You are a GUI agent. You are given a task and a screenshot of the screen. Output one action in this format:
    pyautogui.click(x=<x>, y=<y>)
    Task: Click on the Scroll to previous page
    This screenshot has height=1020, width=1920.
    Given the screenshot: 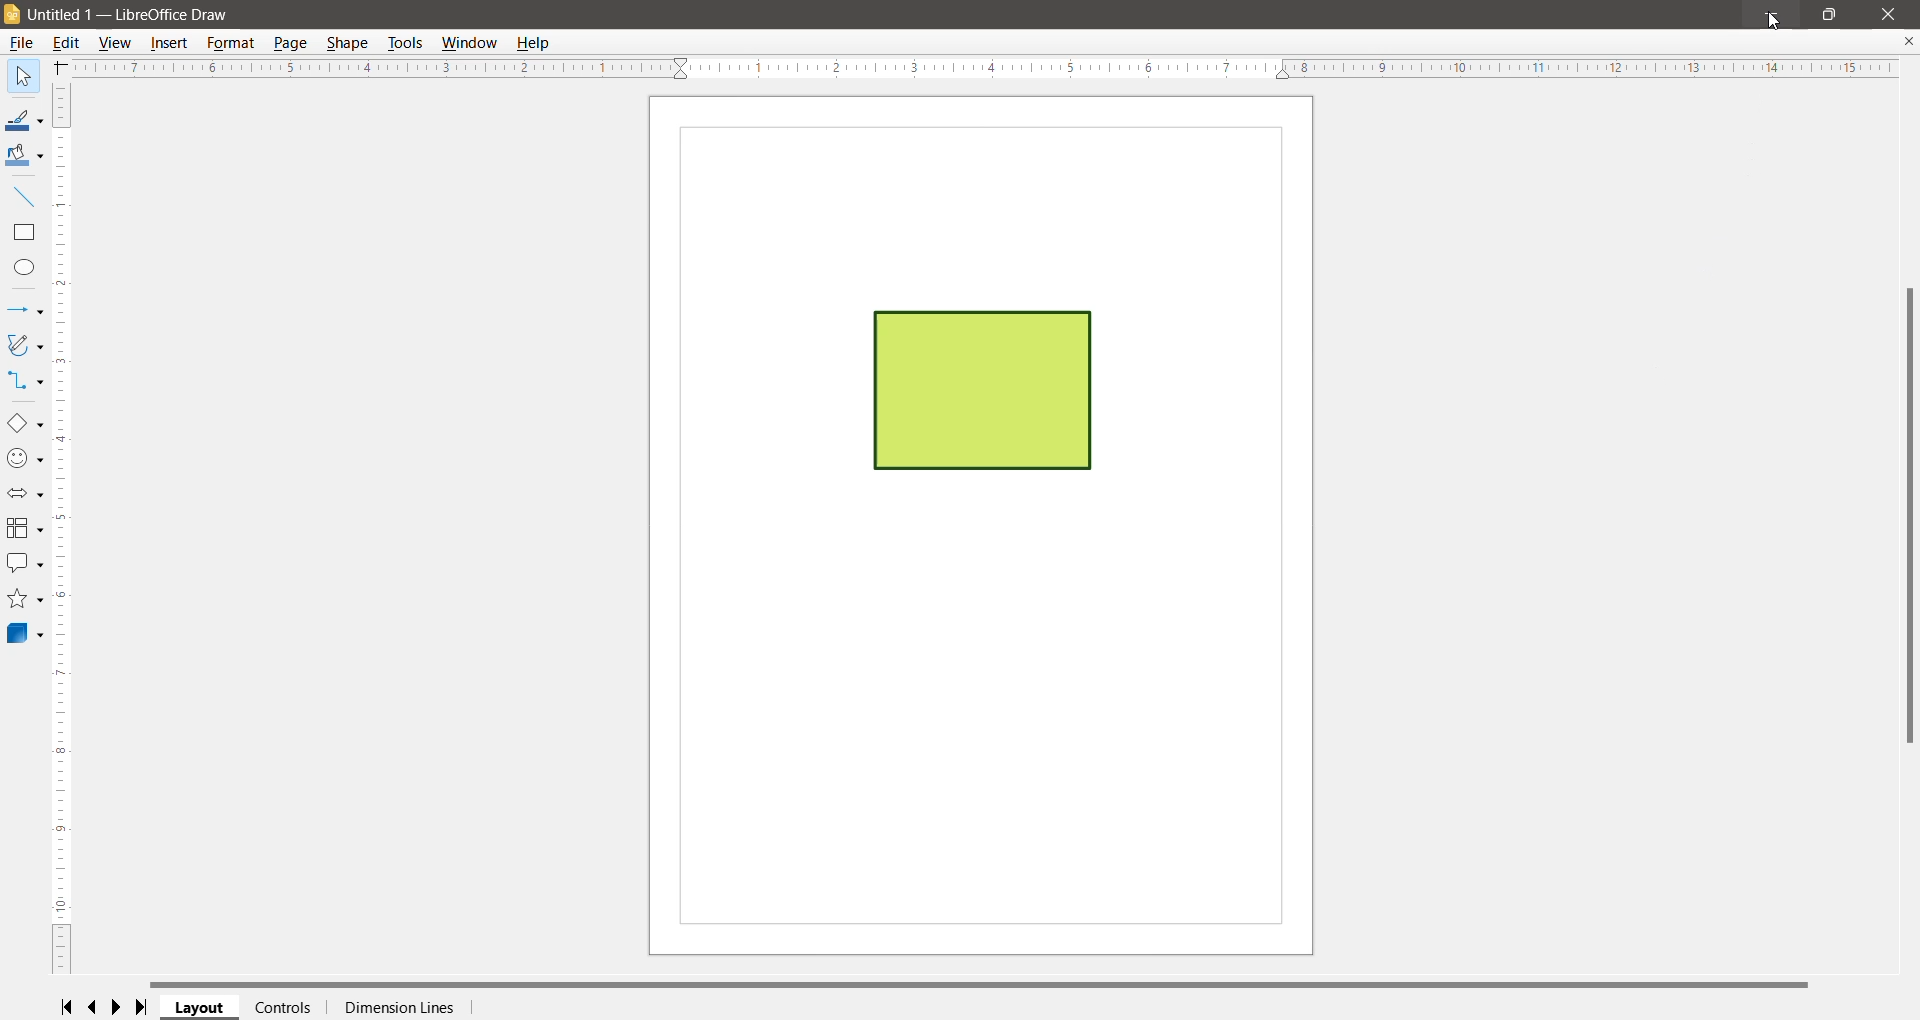 What is the action you would take?
    pyautogui.click(x=94, y=1008)
    